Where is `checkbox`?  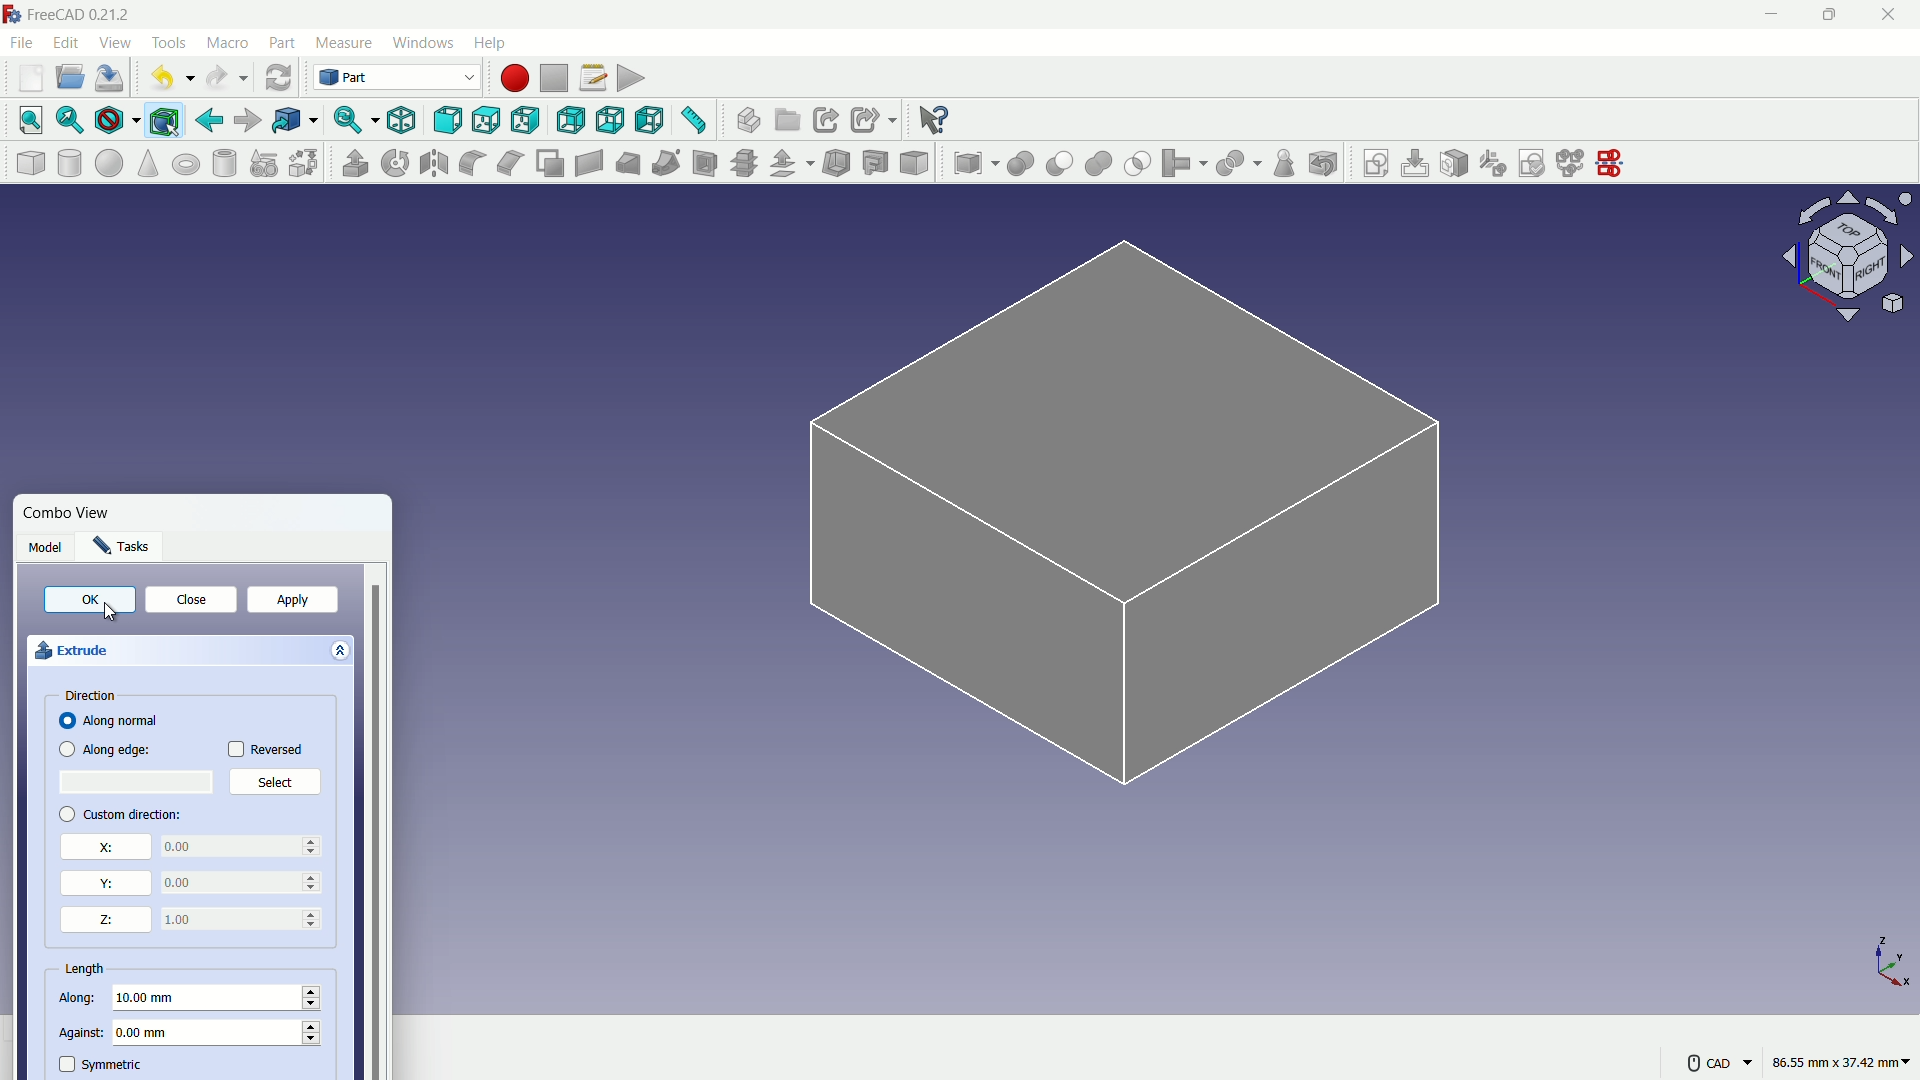
checkbox is located at coordinates (237, 748).